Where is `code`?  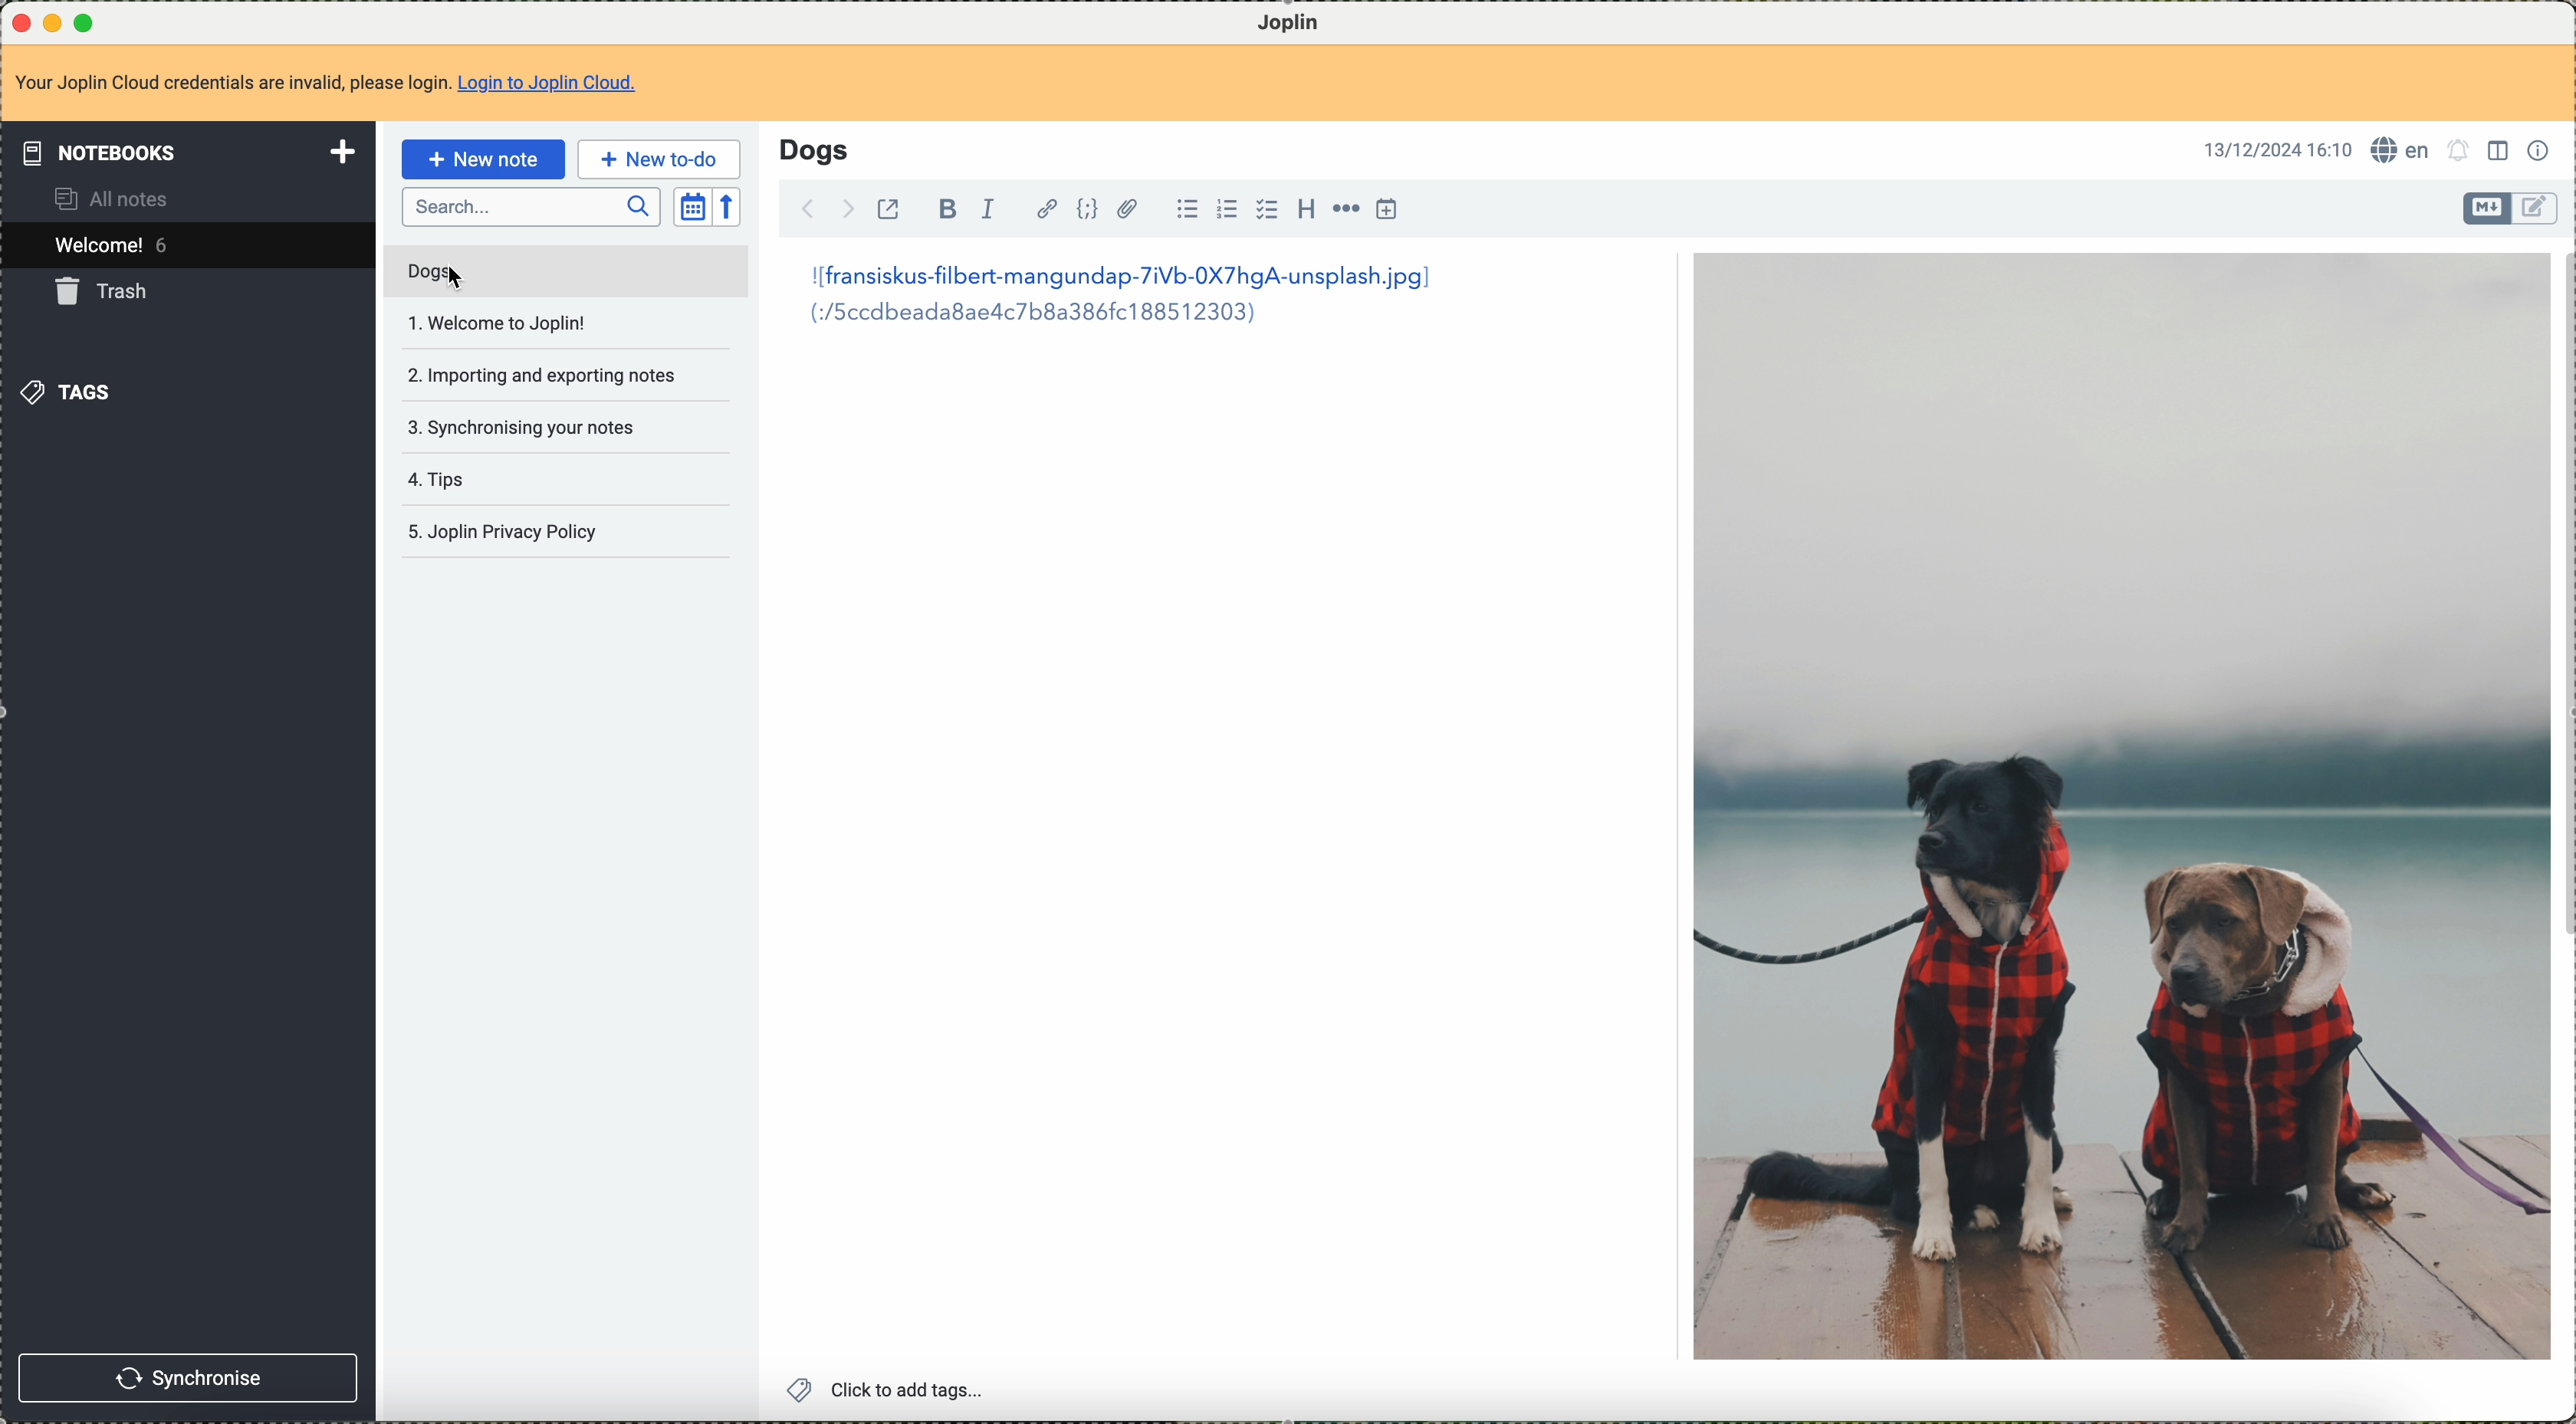
code is located at coordinates (1088, 210).